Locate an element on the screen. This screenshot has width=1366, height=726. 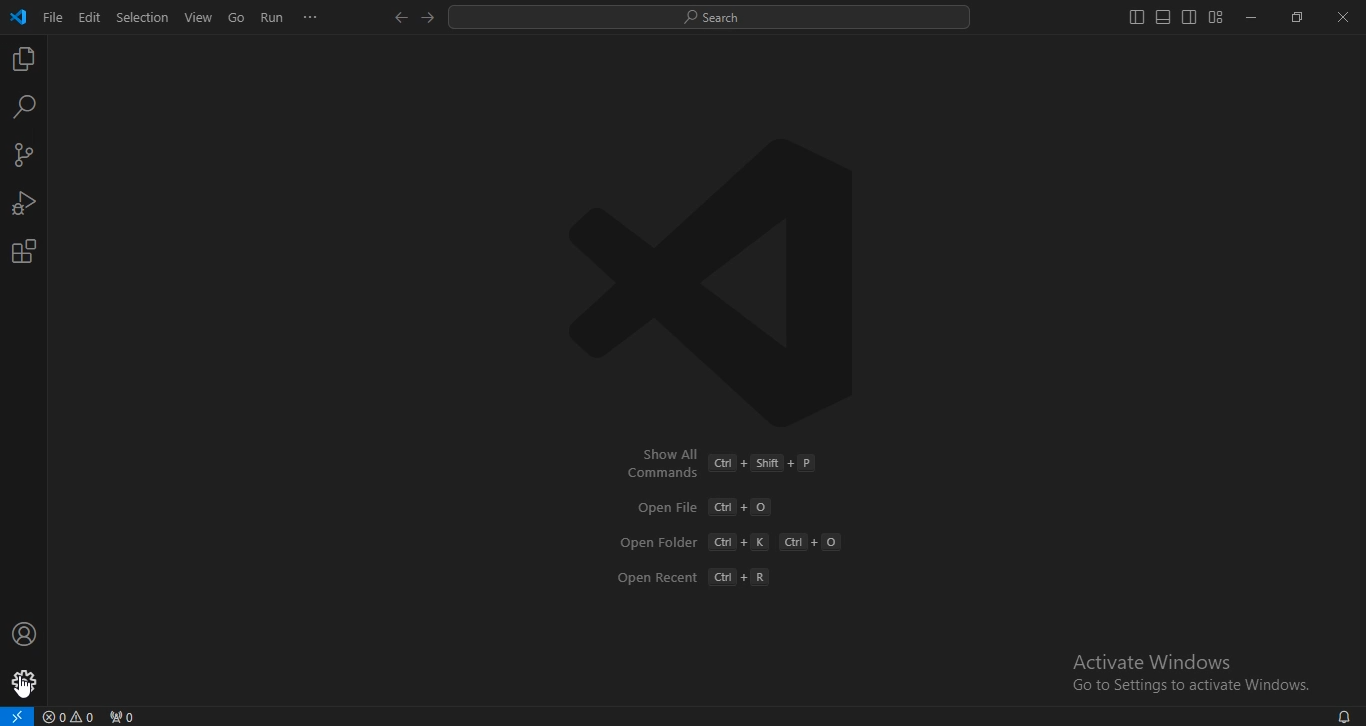
view is located at coordinates (199, 17).